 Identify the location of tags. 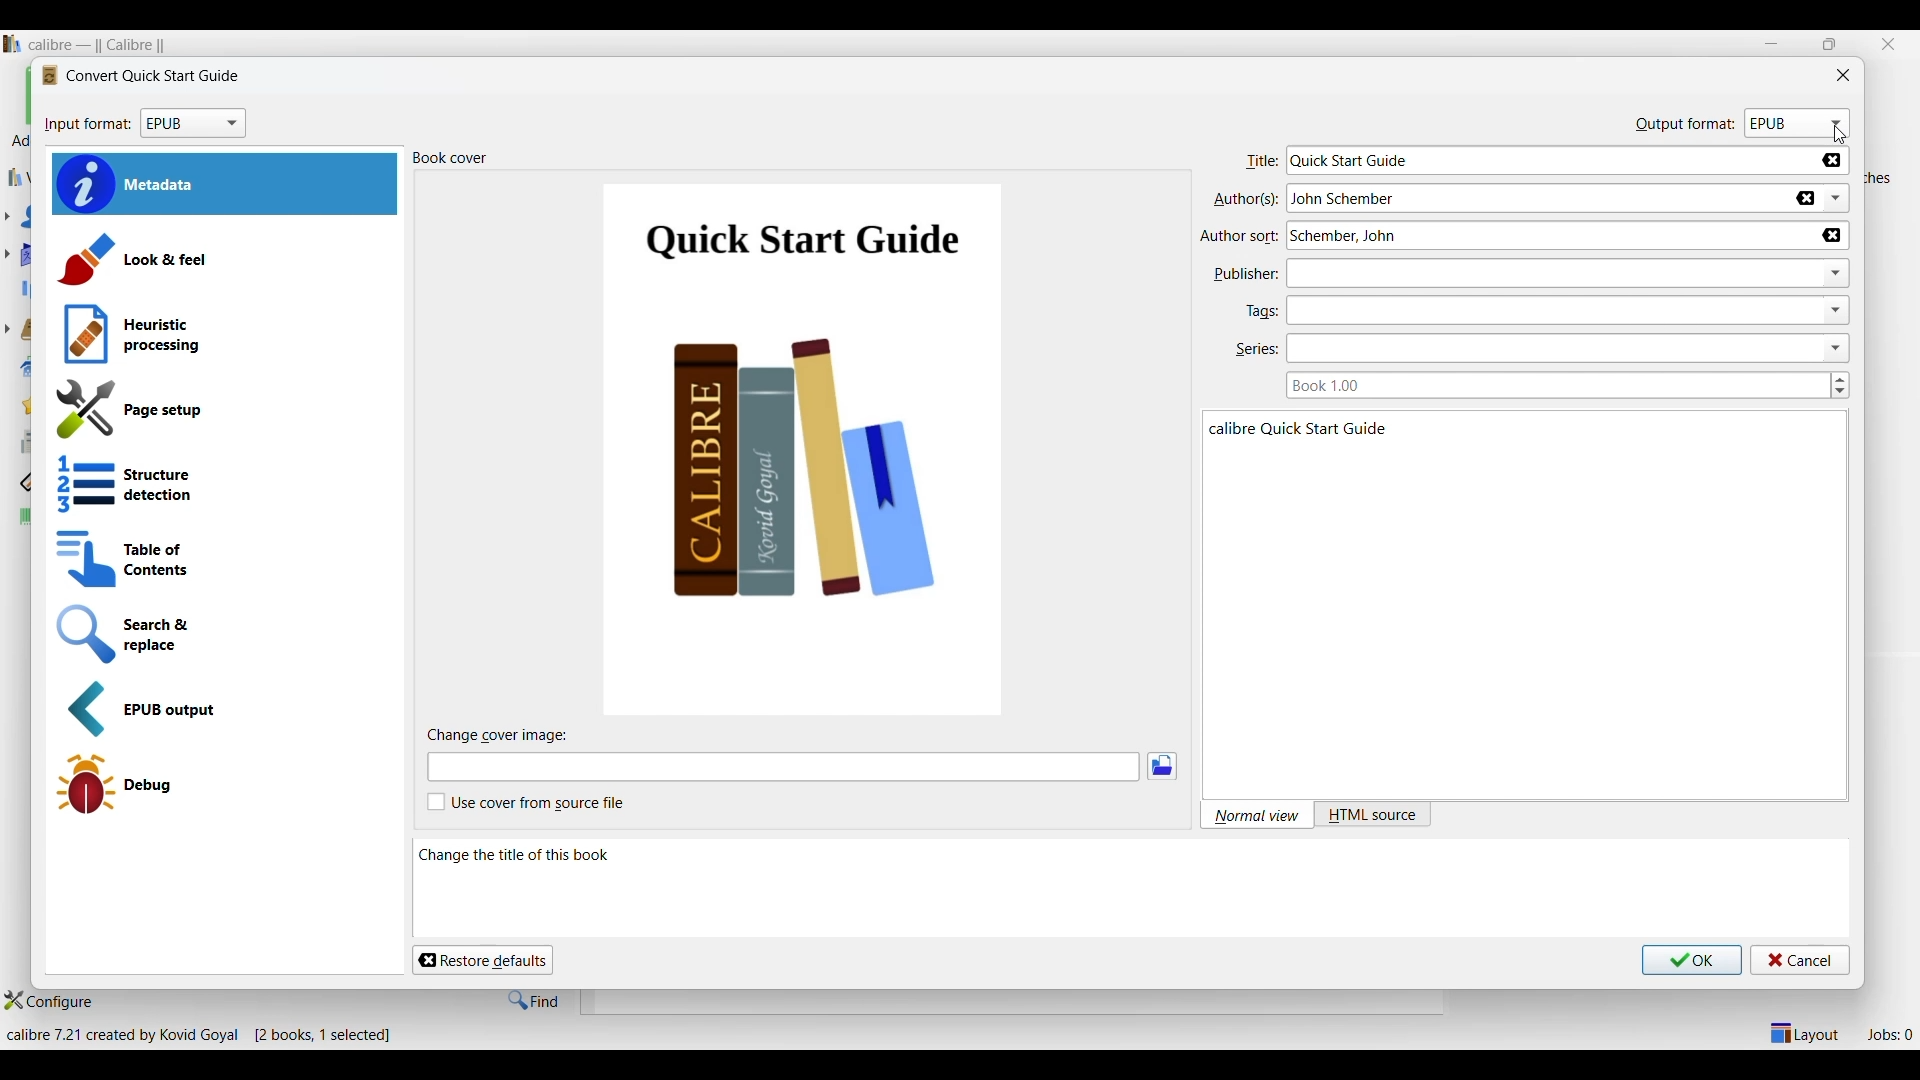
(1261, 310).